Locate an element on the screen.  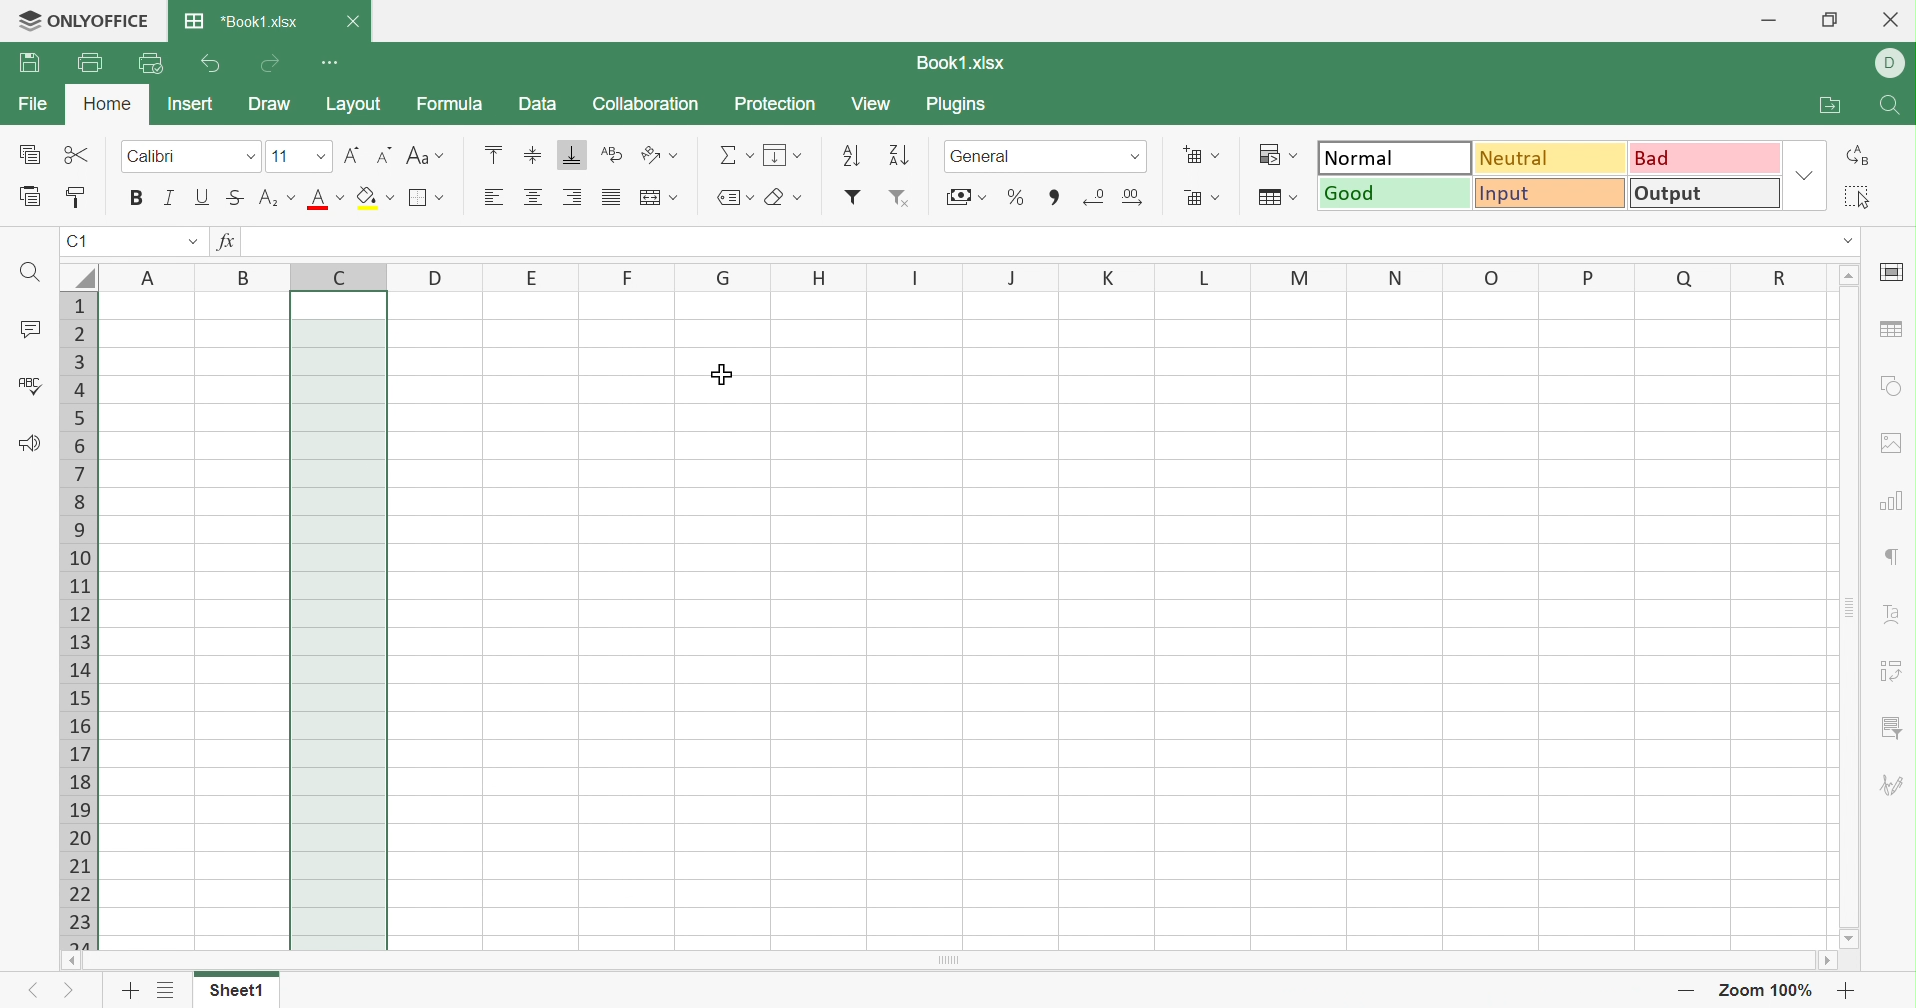
Align Right is located at coordinates (574, 199).